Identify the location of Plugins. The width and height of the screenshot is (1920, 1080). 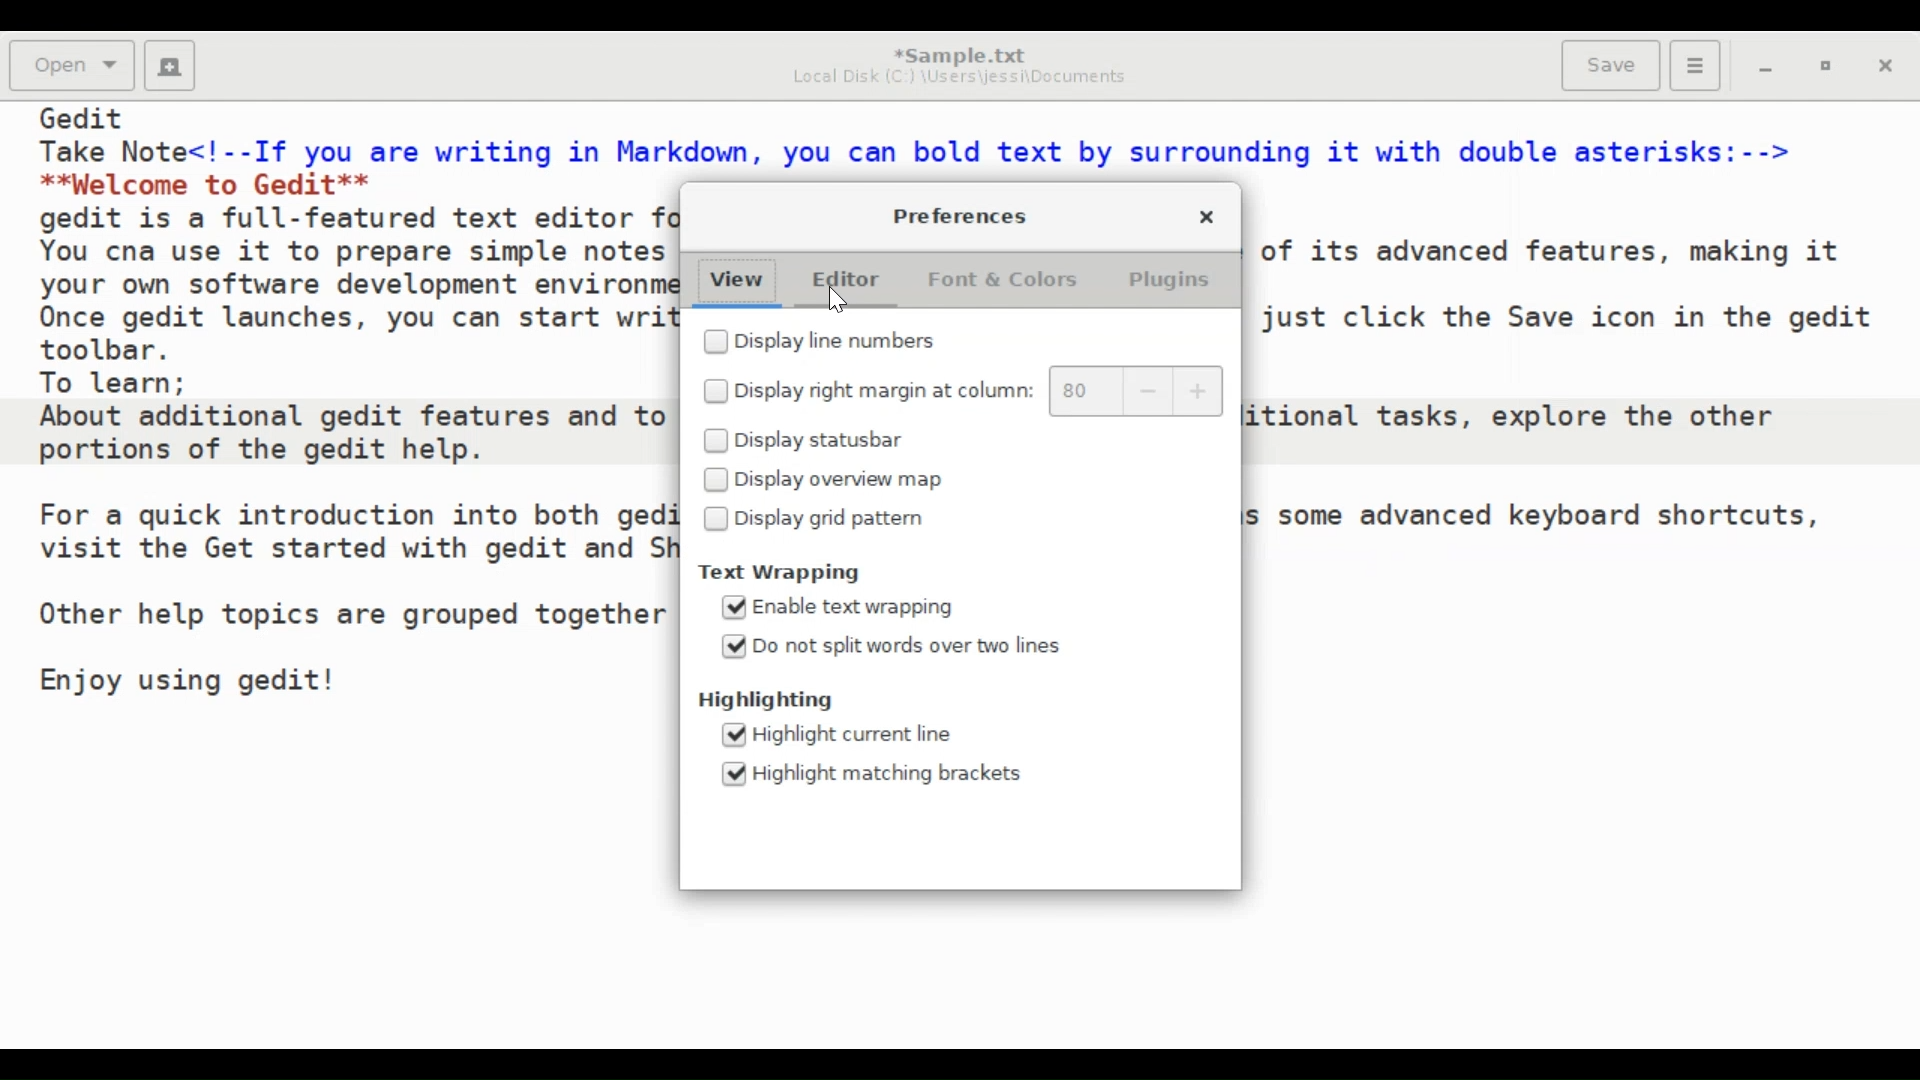
(1169, 279).